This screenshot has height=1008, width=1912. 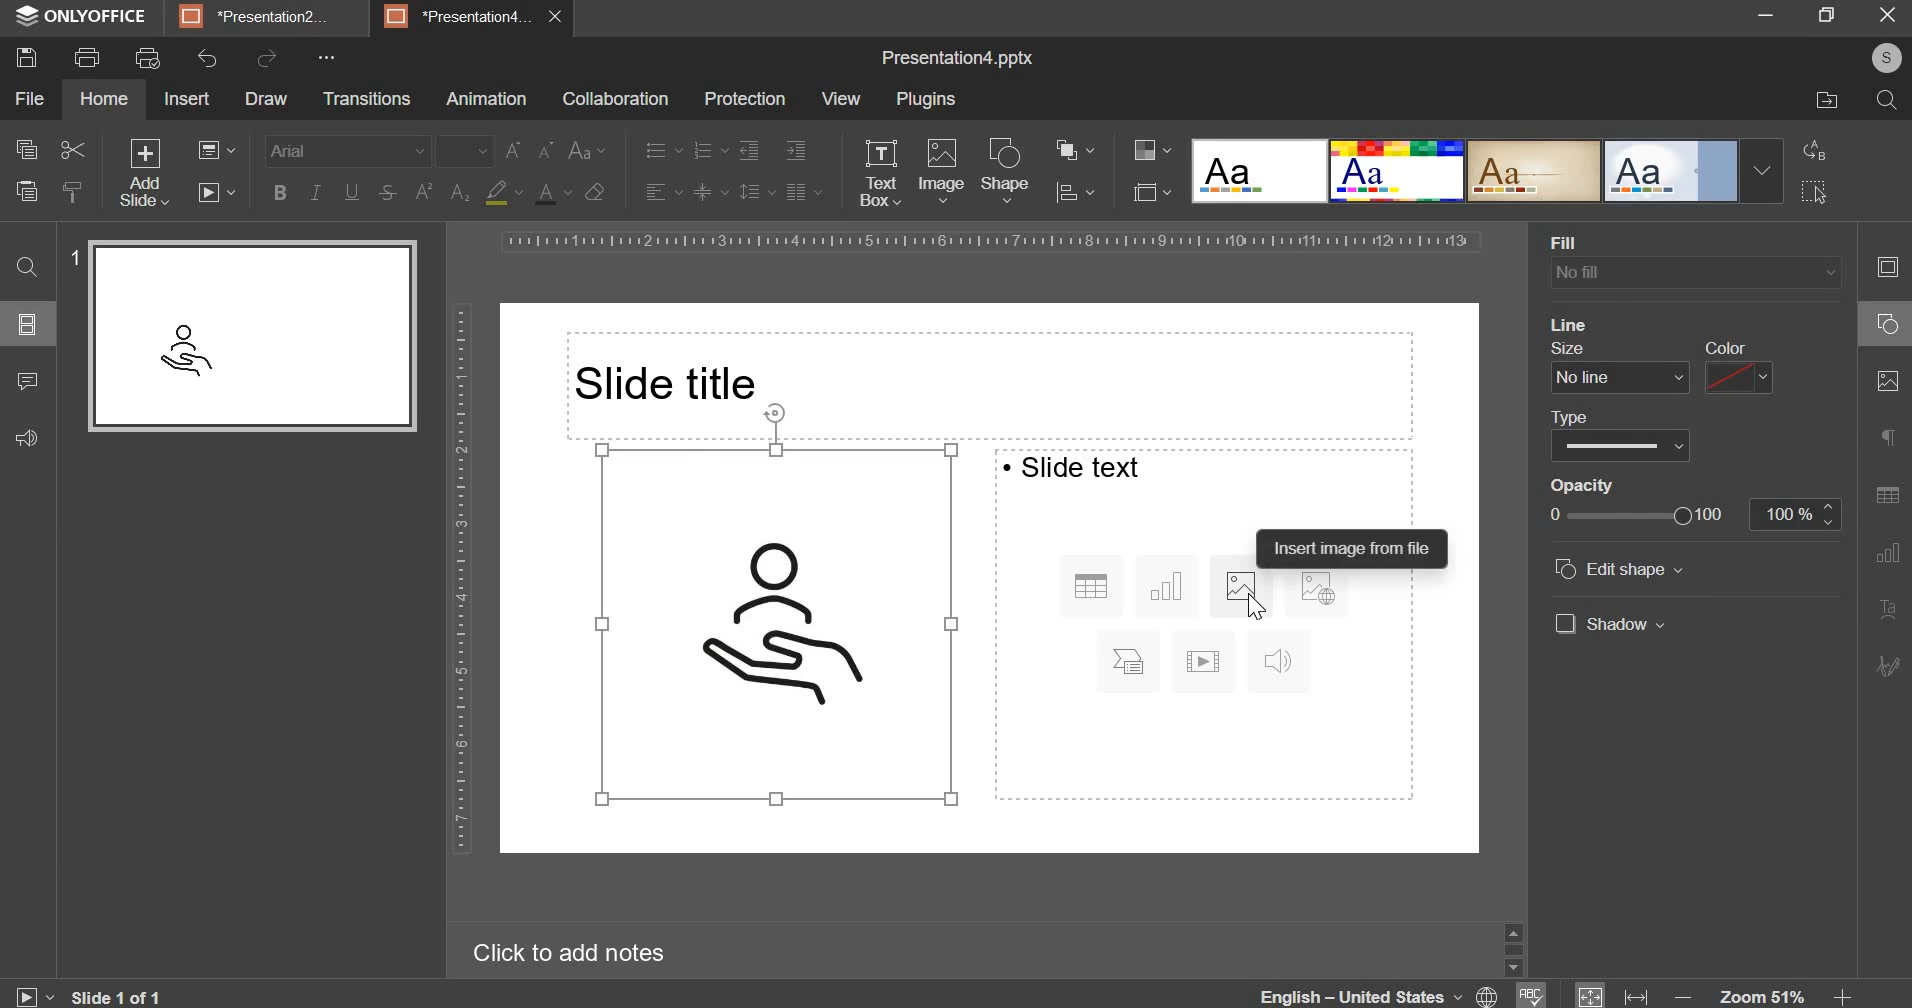 I want to click on right side segment, so click(x=1206, y=683).